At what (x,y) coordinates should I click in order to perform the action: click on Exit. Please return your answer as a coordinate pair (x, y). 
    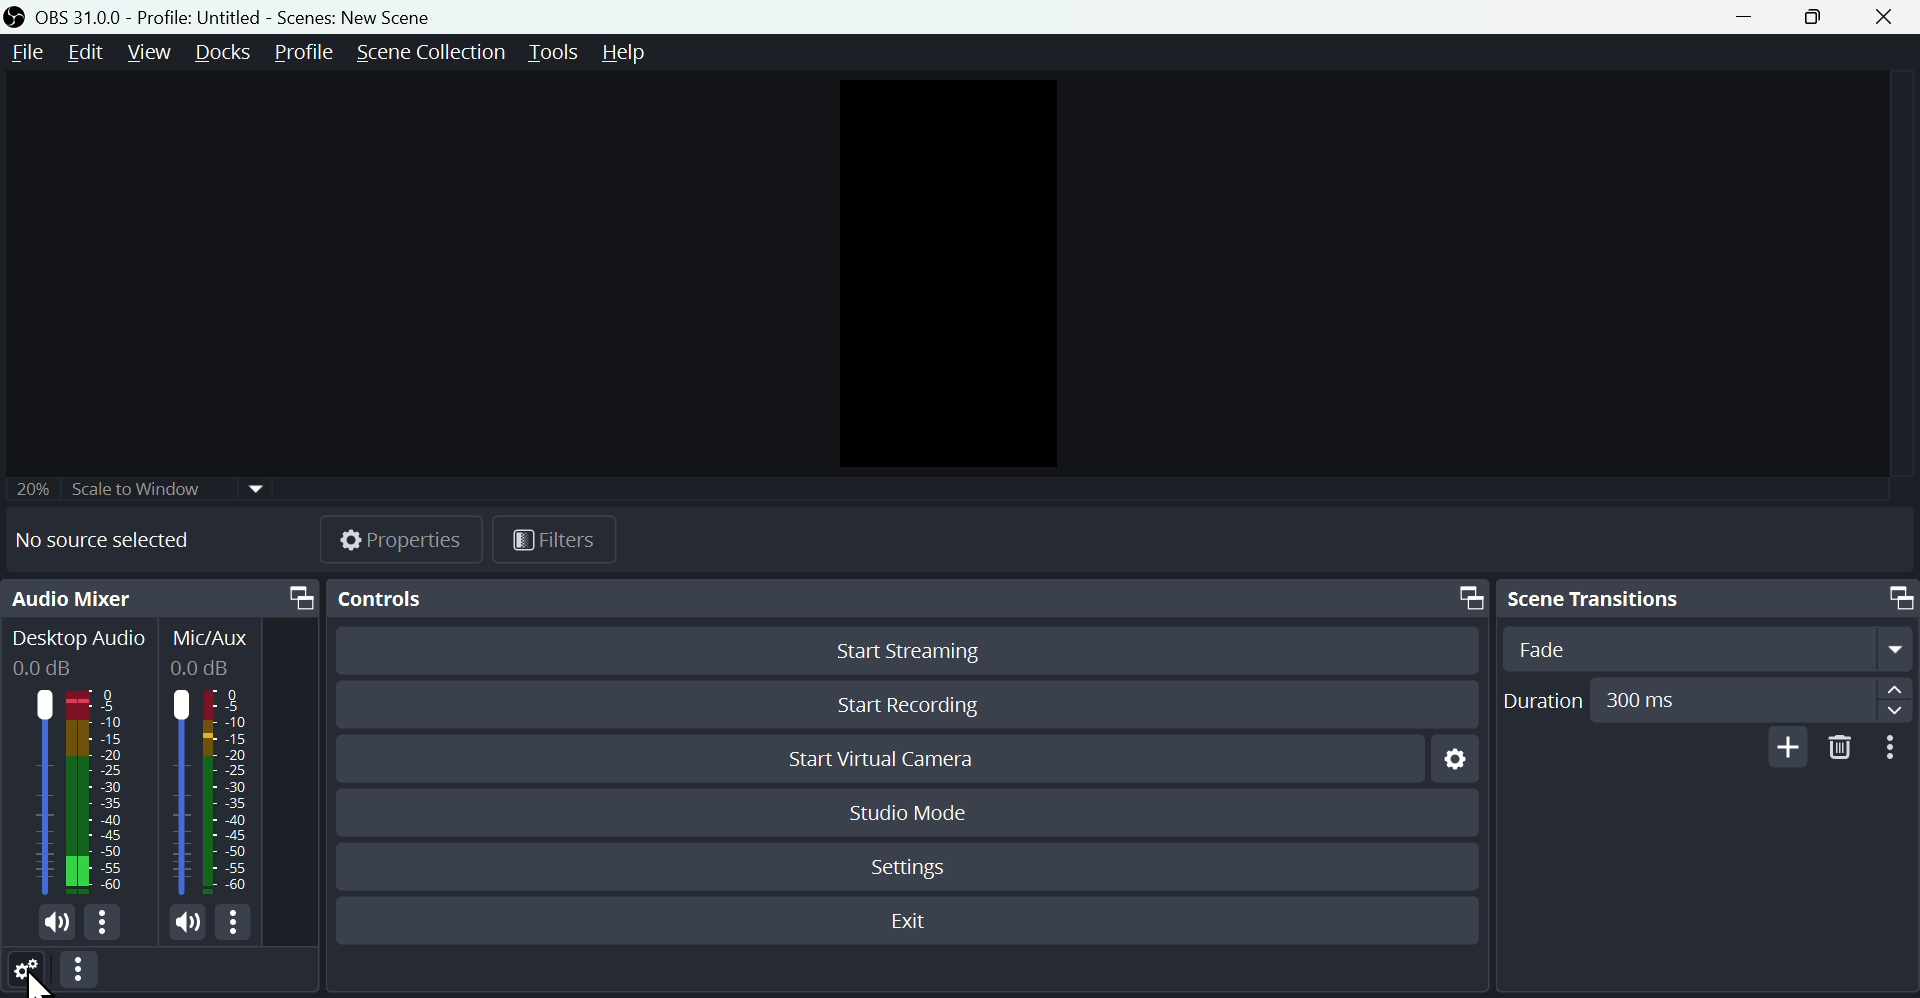
    Looking at the image, I should click on (916, 924).